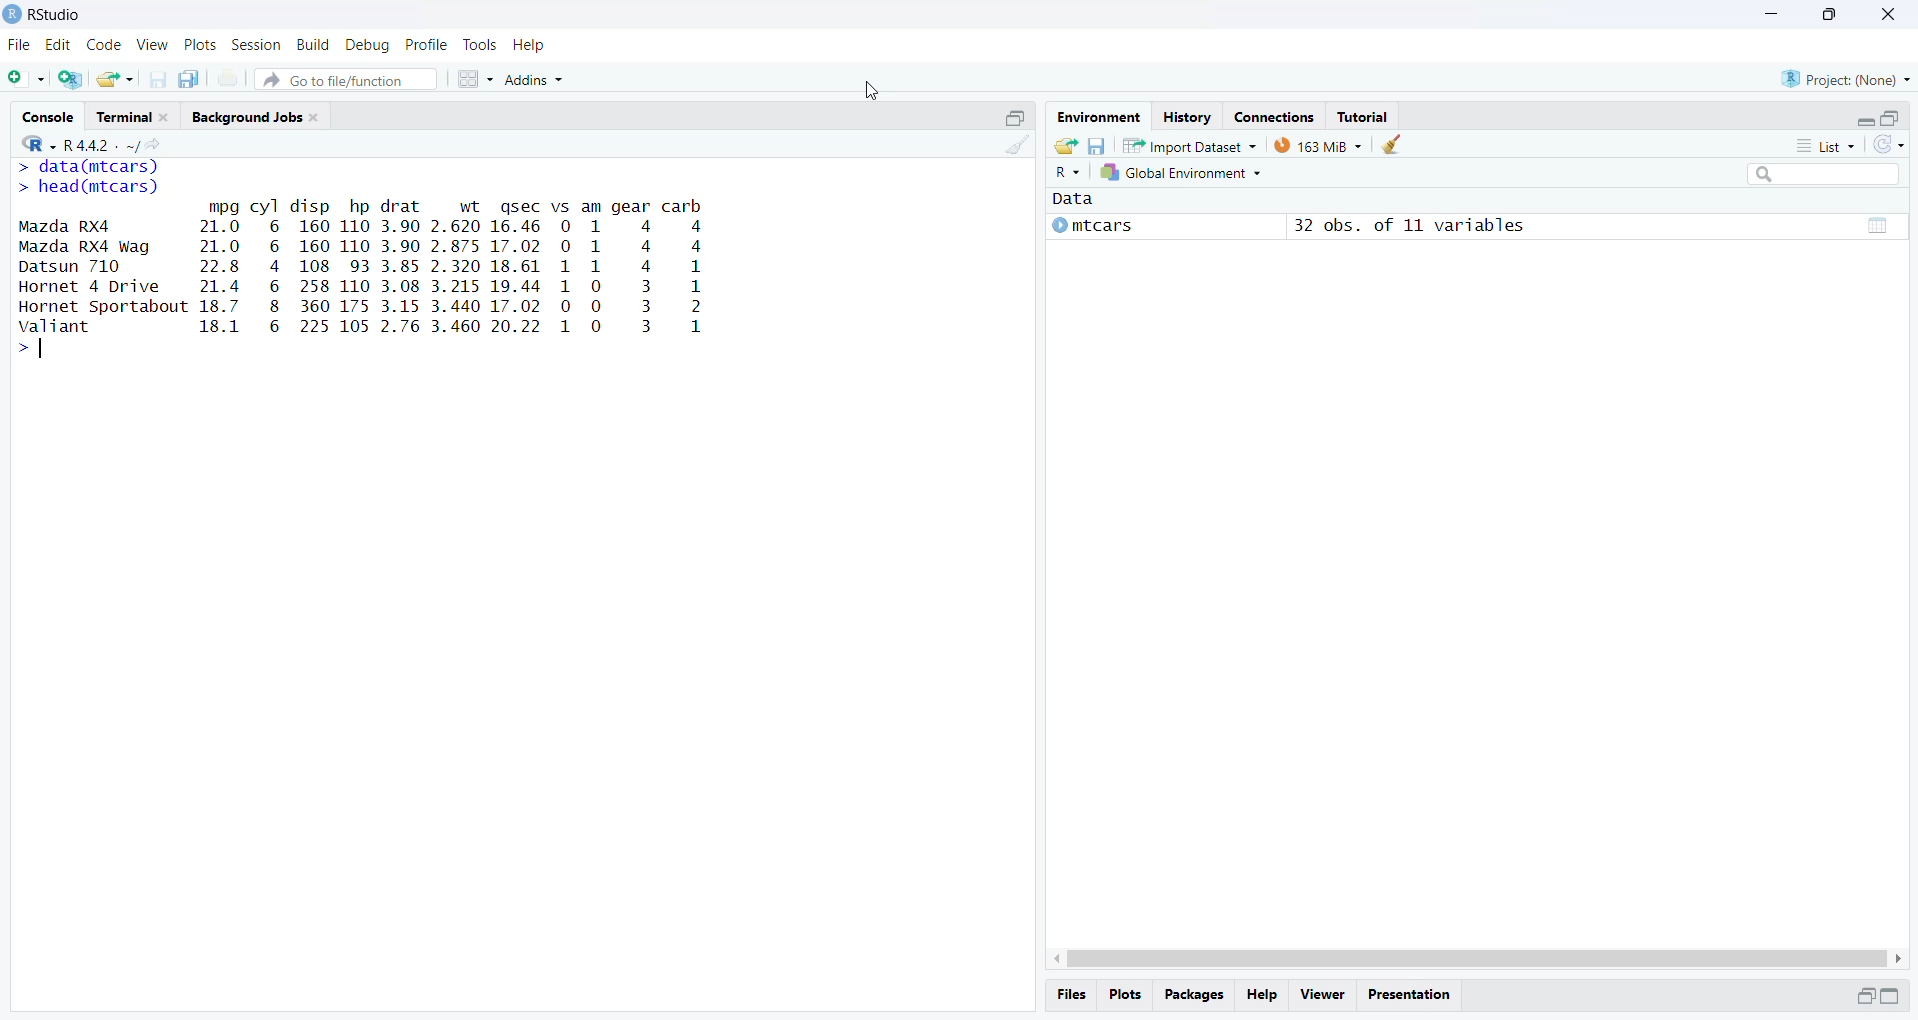  Describe the element at coordinates (529, 45) in the screenshot. I see `help` at that location.